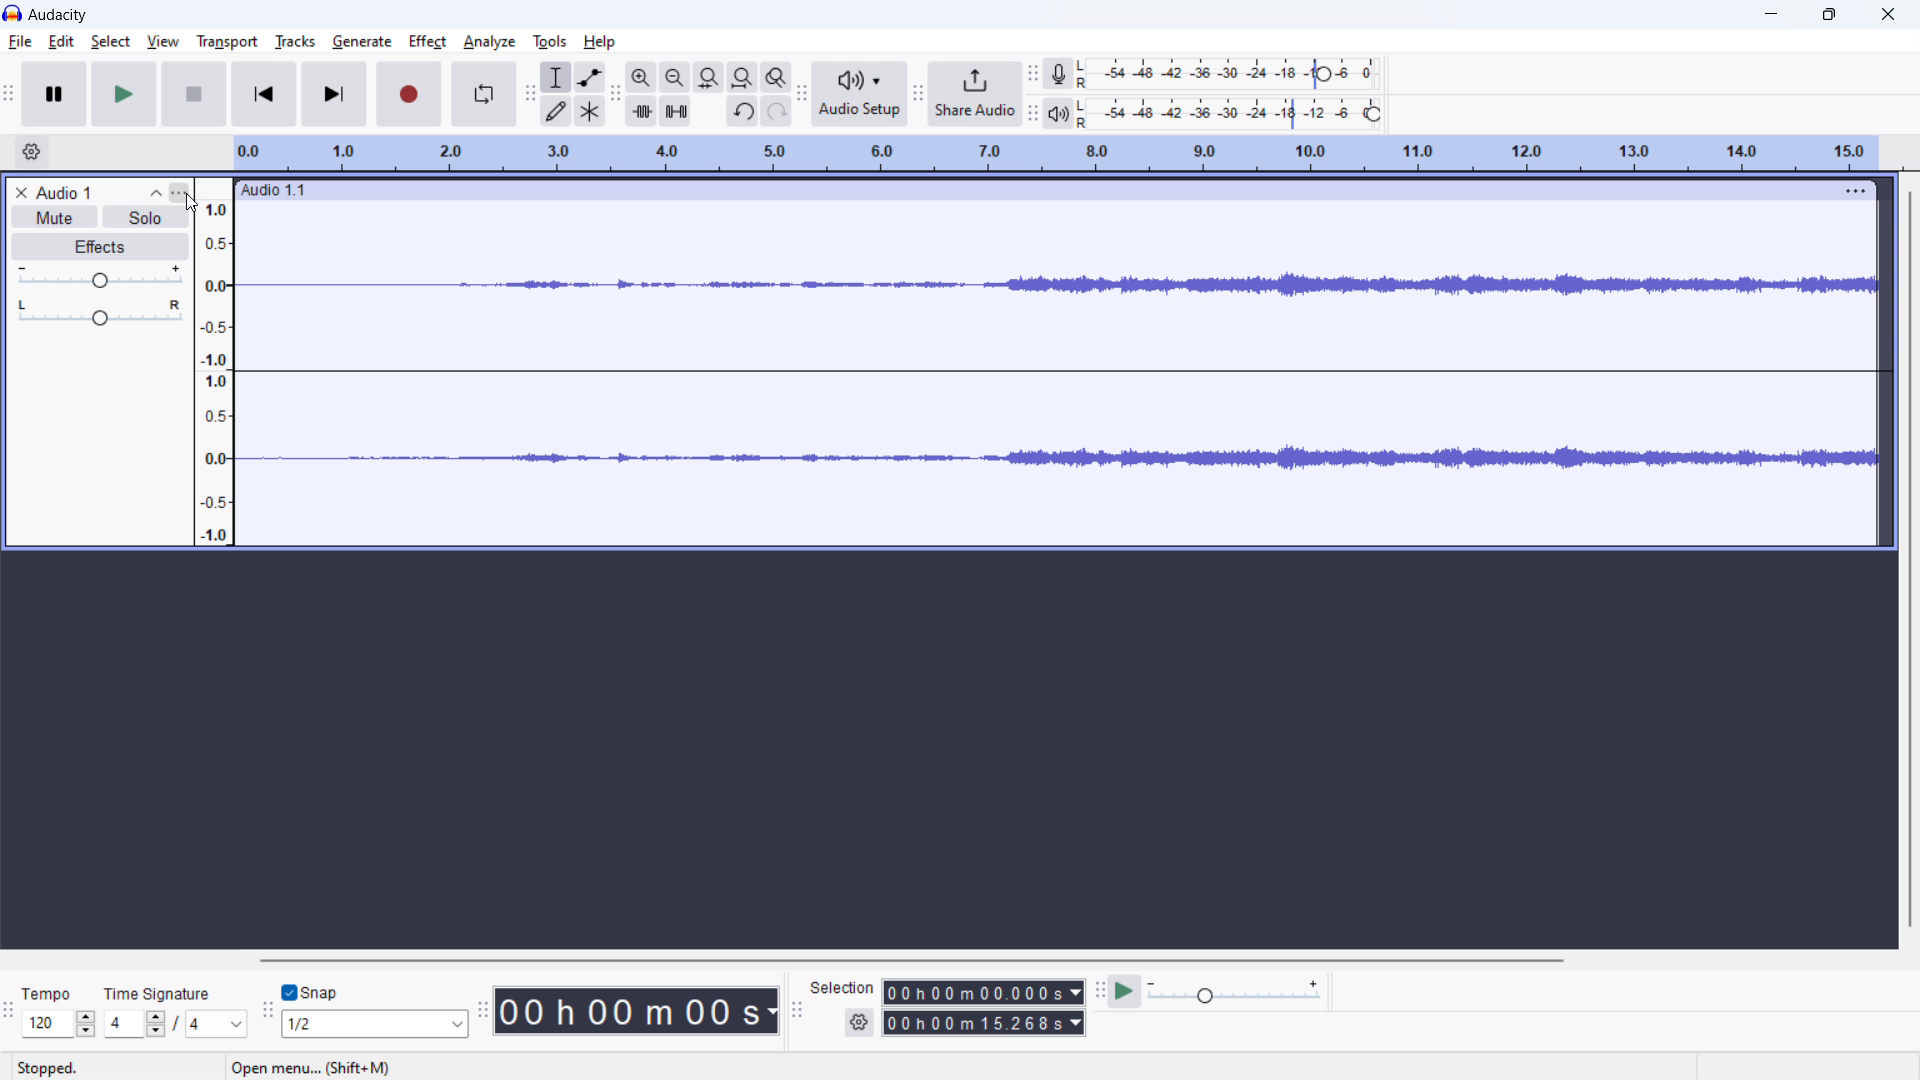  What do you see at coordinates (860, 1022) in the screenshot?
I see `settings` at bounding box center [860, 1022].